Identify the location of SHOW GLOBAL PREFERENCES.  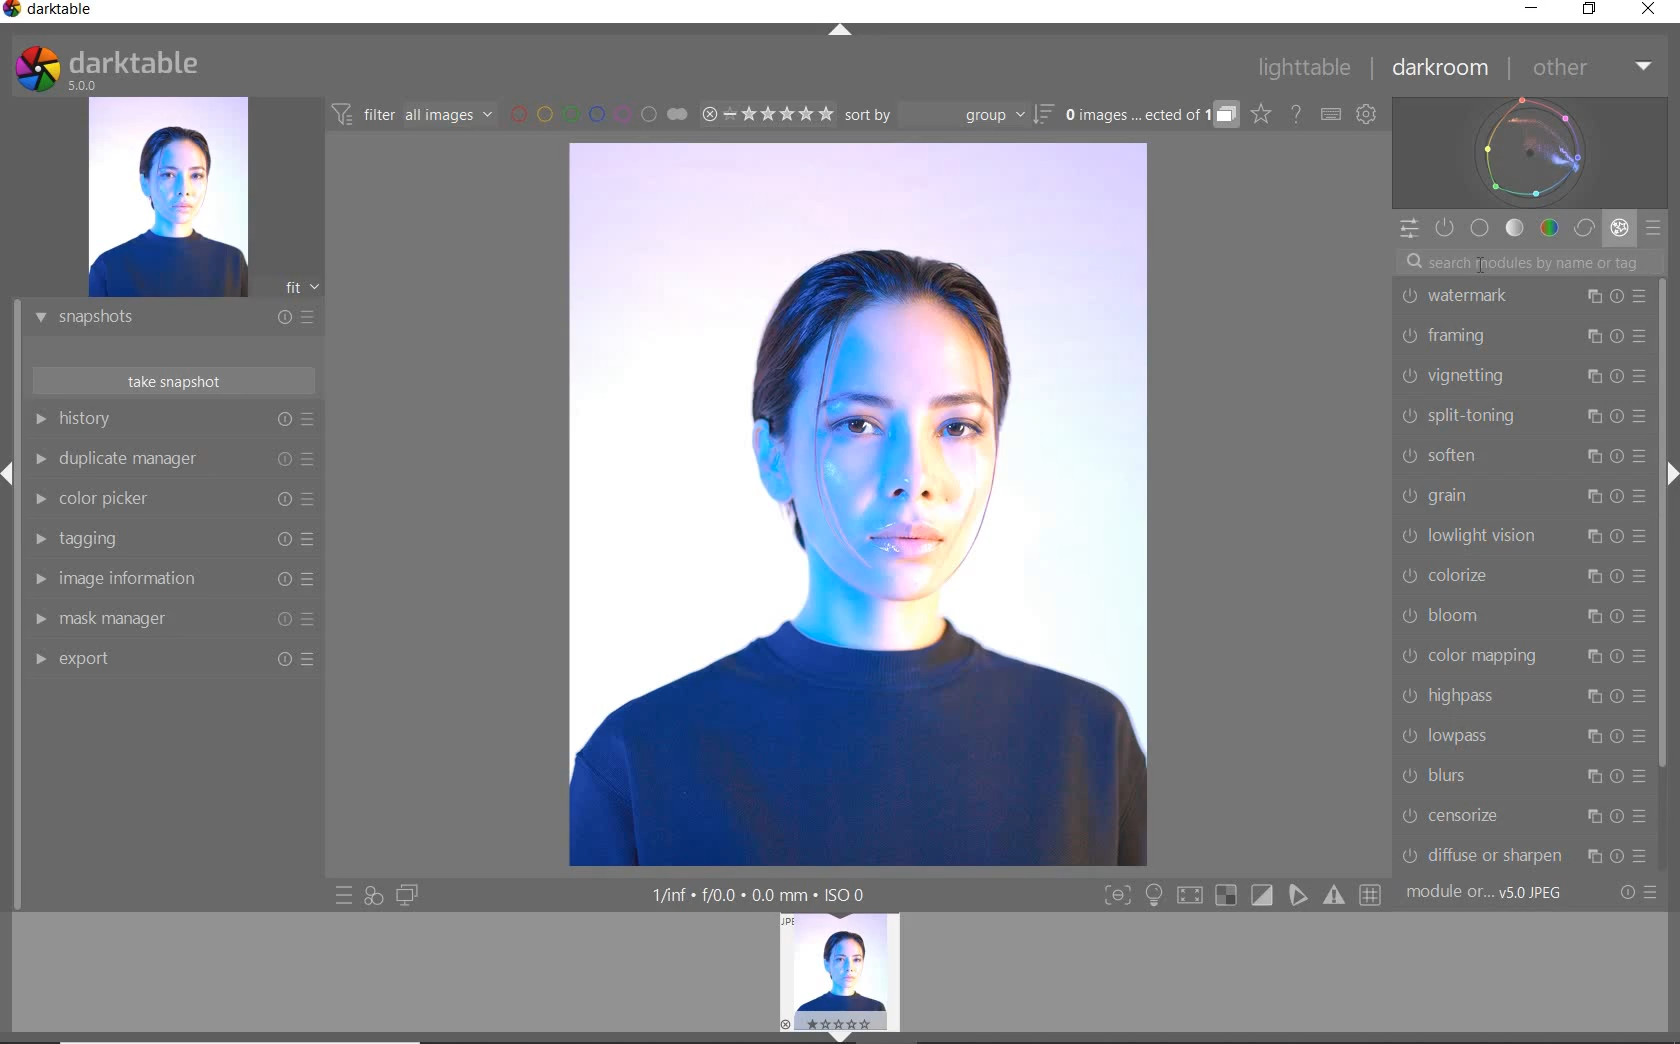
(1366, 115).